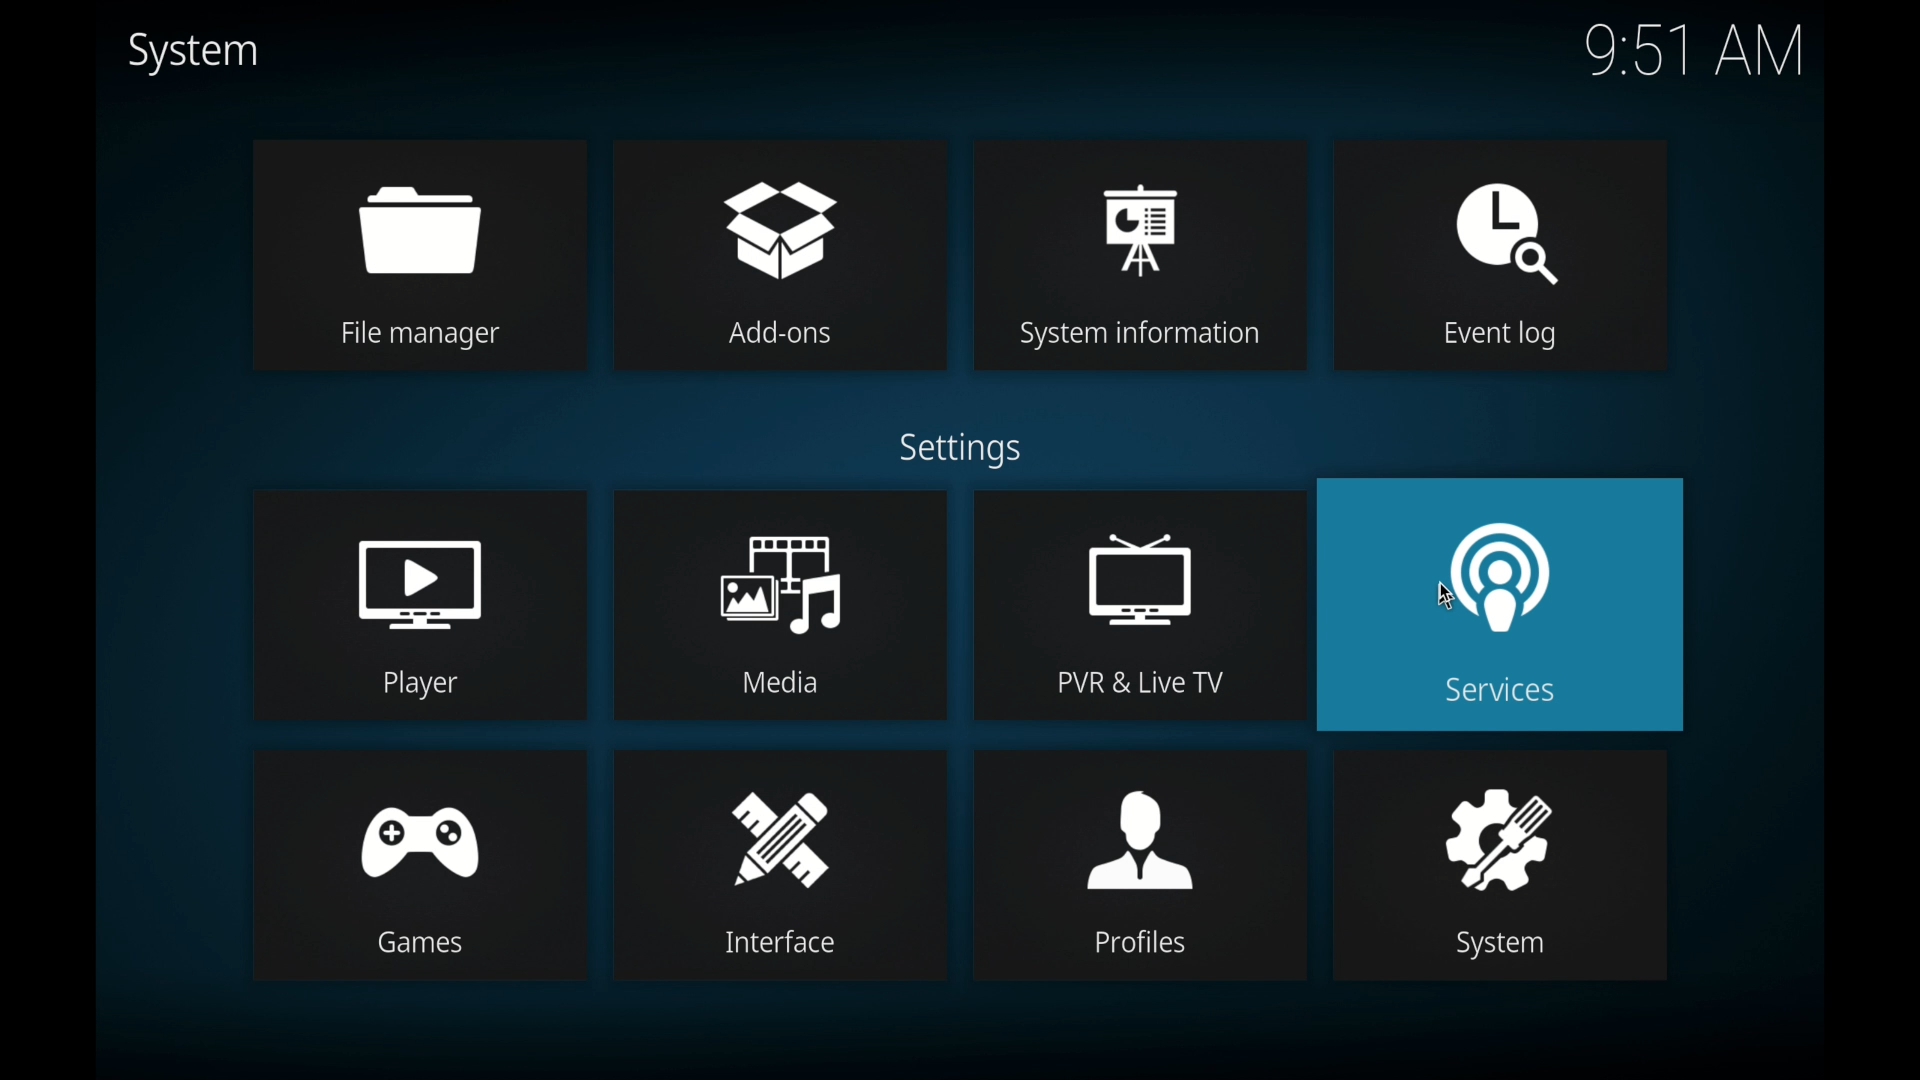 This screenshot has height=1080, width=1920. What do you see at coordinates (782, 866) in the screenshot?
I see `interface` at bounding box center [782, 866].